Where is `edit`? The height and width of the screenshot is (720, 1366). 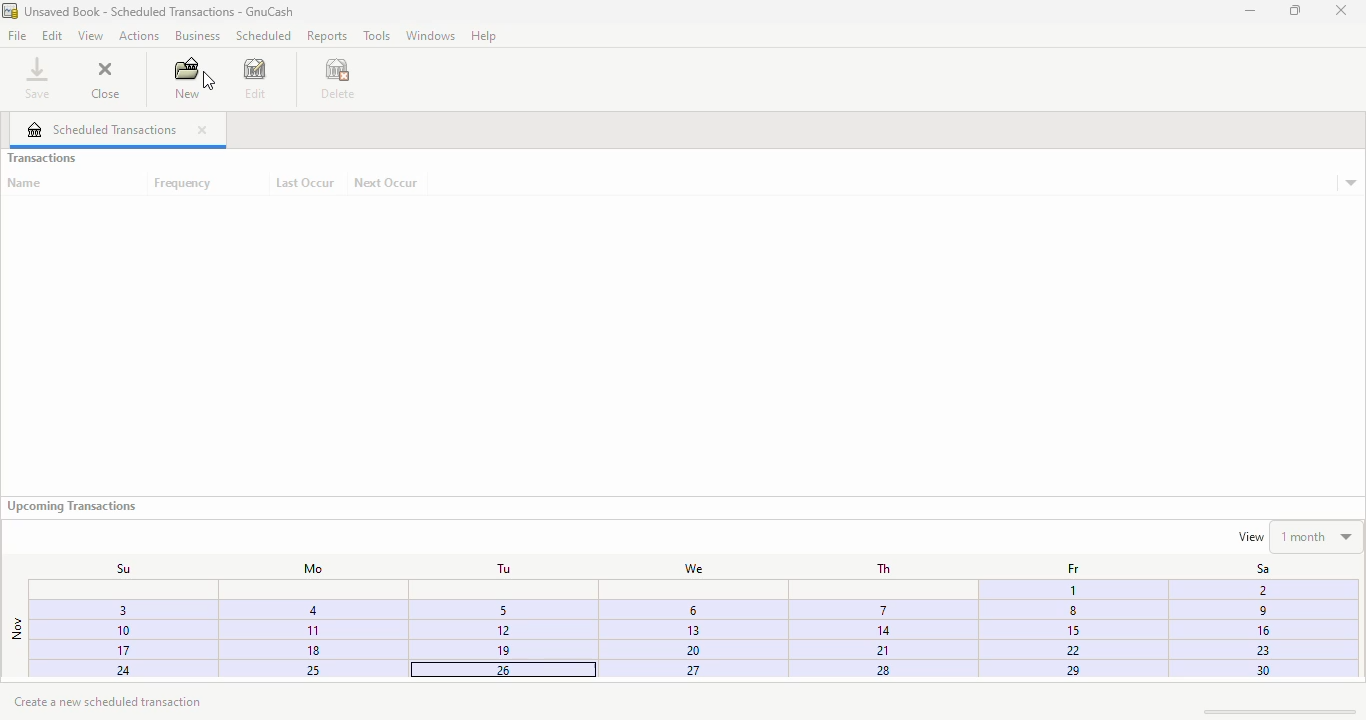
edit is located at coordinates (256, 78).